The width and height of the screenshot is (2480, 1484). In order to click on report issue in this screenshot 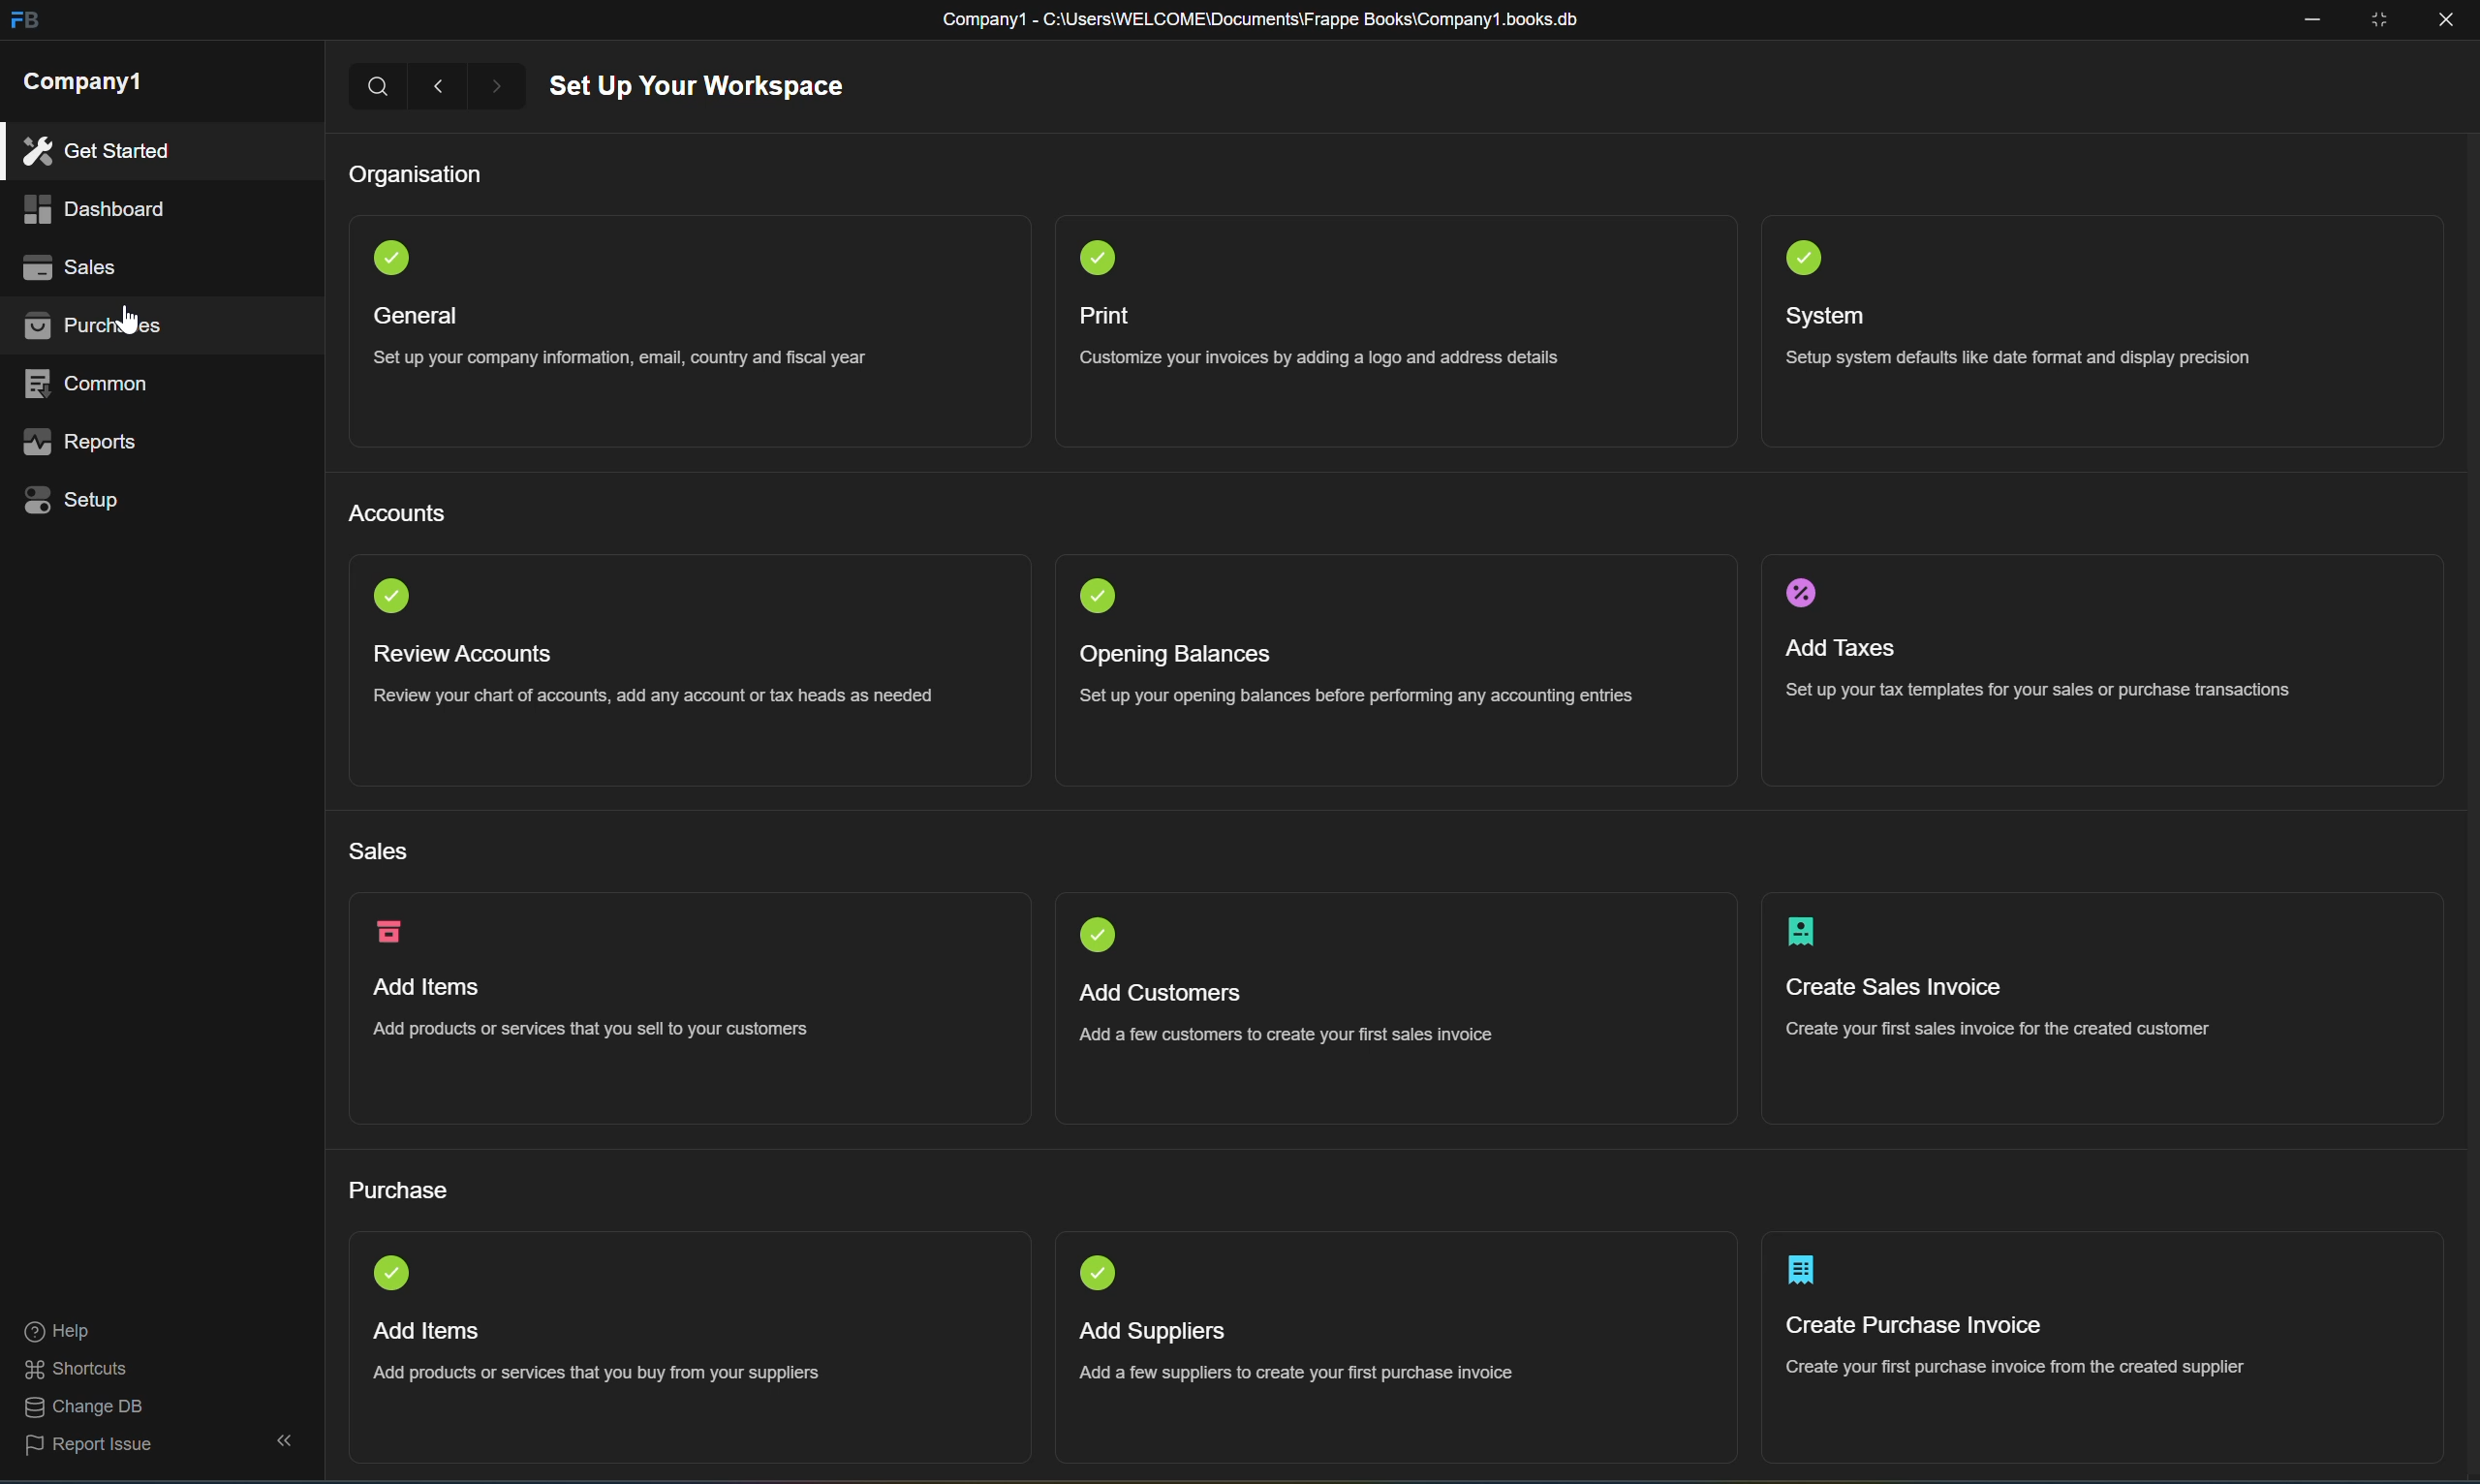, I will do `click(90, 1451)`.